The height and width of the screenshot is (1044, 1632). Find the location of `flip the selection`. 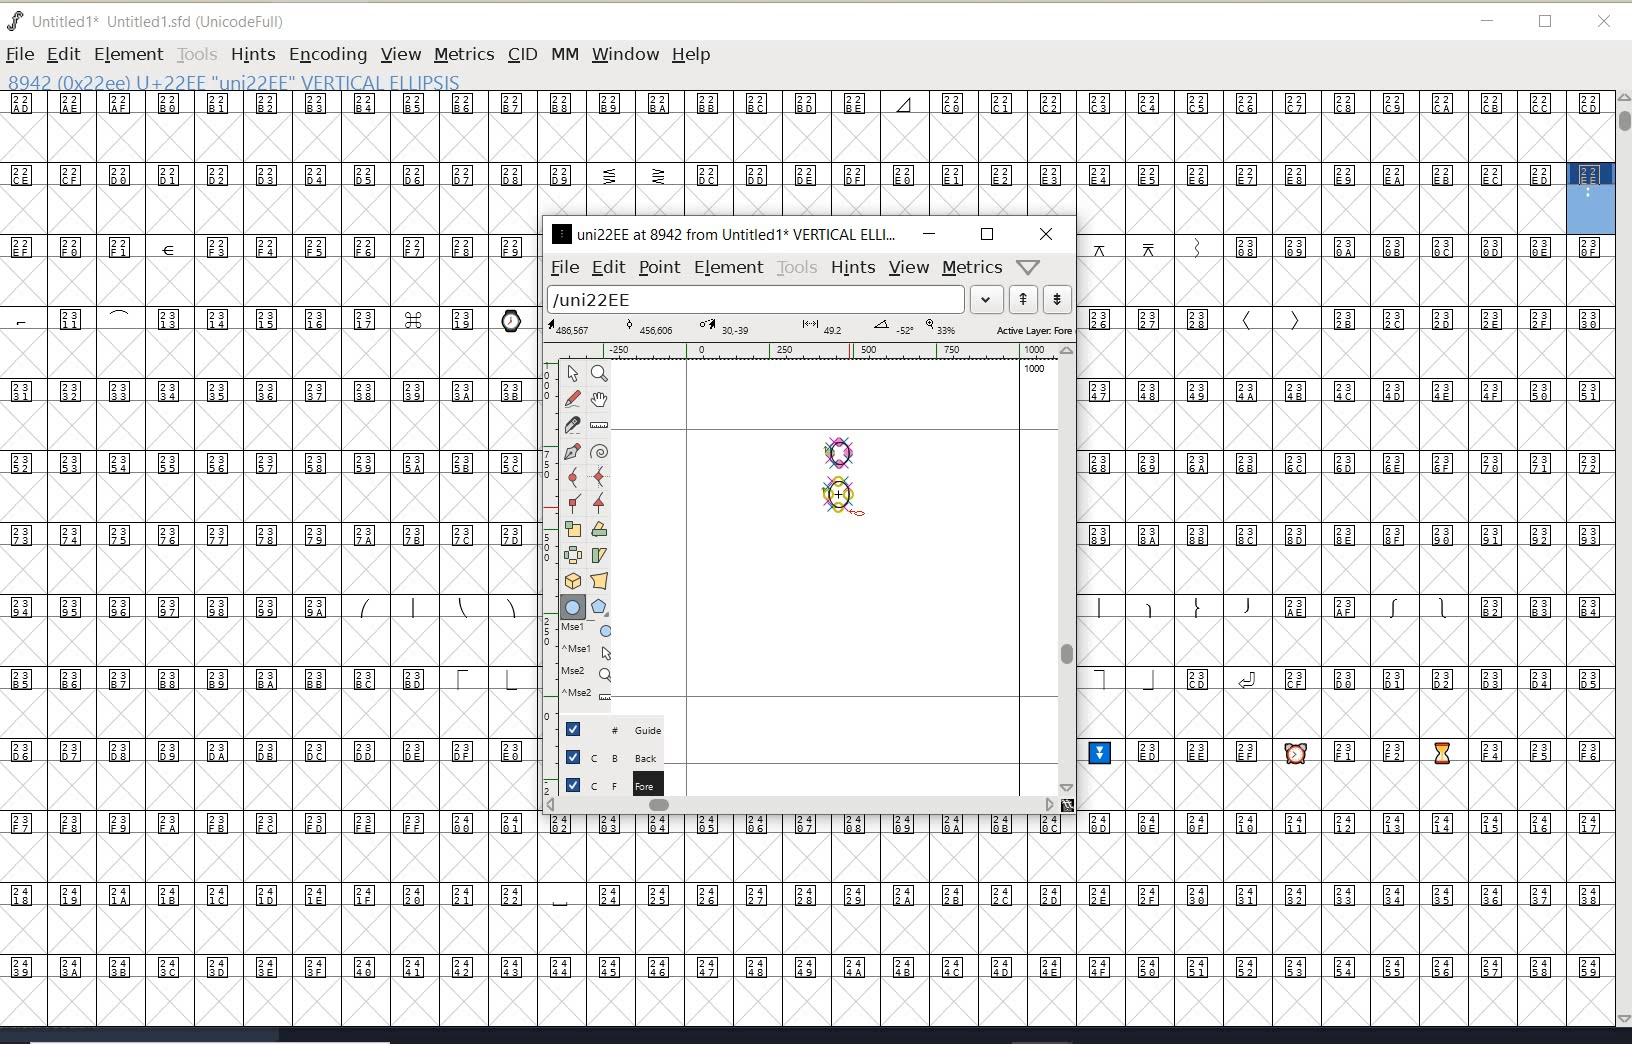

flip the selection is located at coordinates (573, 555).